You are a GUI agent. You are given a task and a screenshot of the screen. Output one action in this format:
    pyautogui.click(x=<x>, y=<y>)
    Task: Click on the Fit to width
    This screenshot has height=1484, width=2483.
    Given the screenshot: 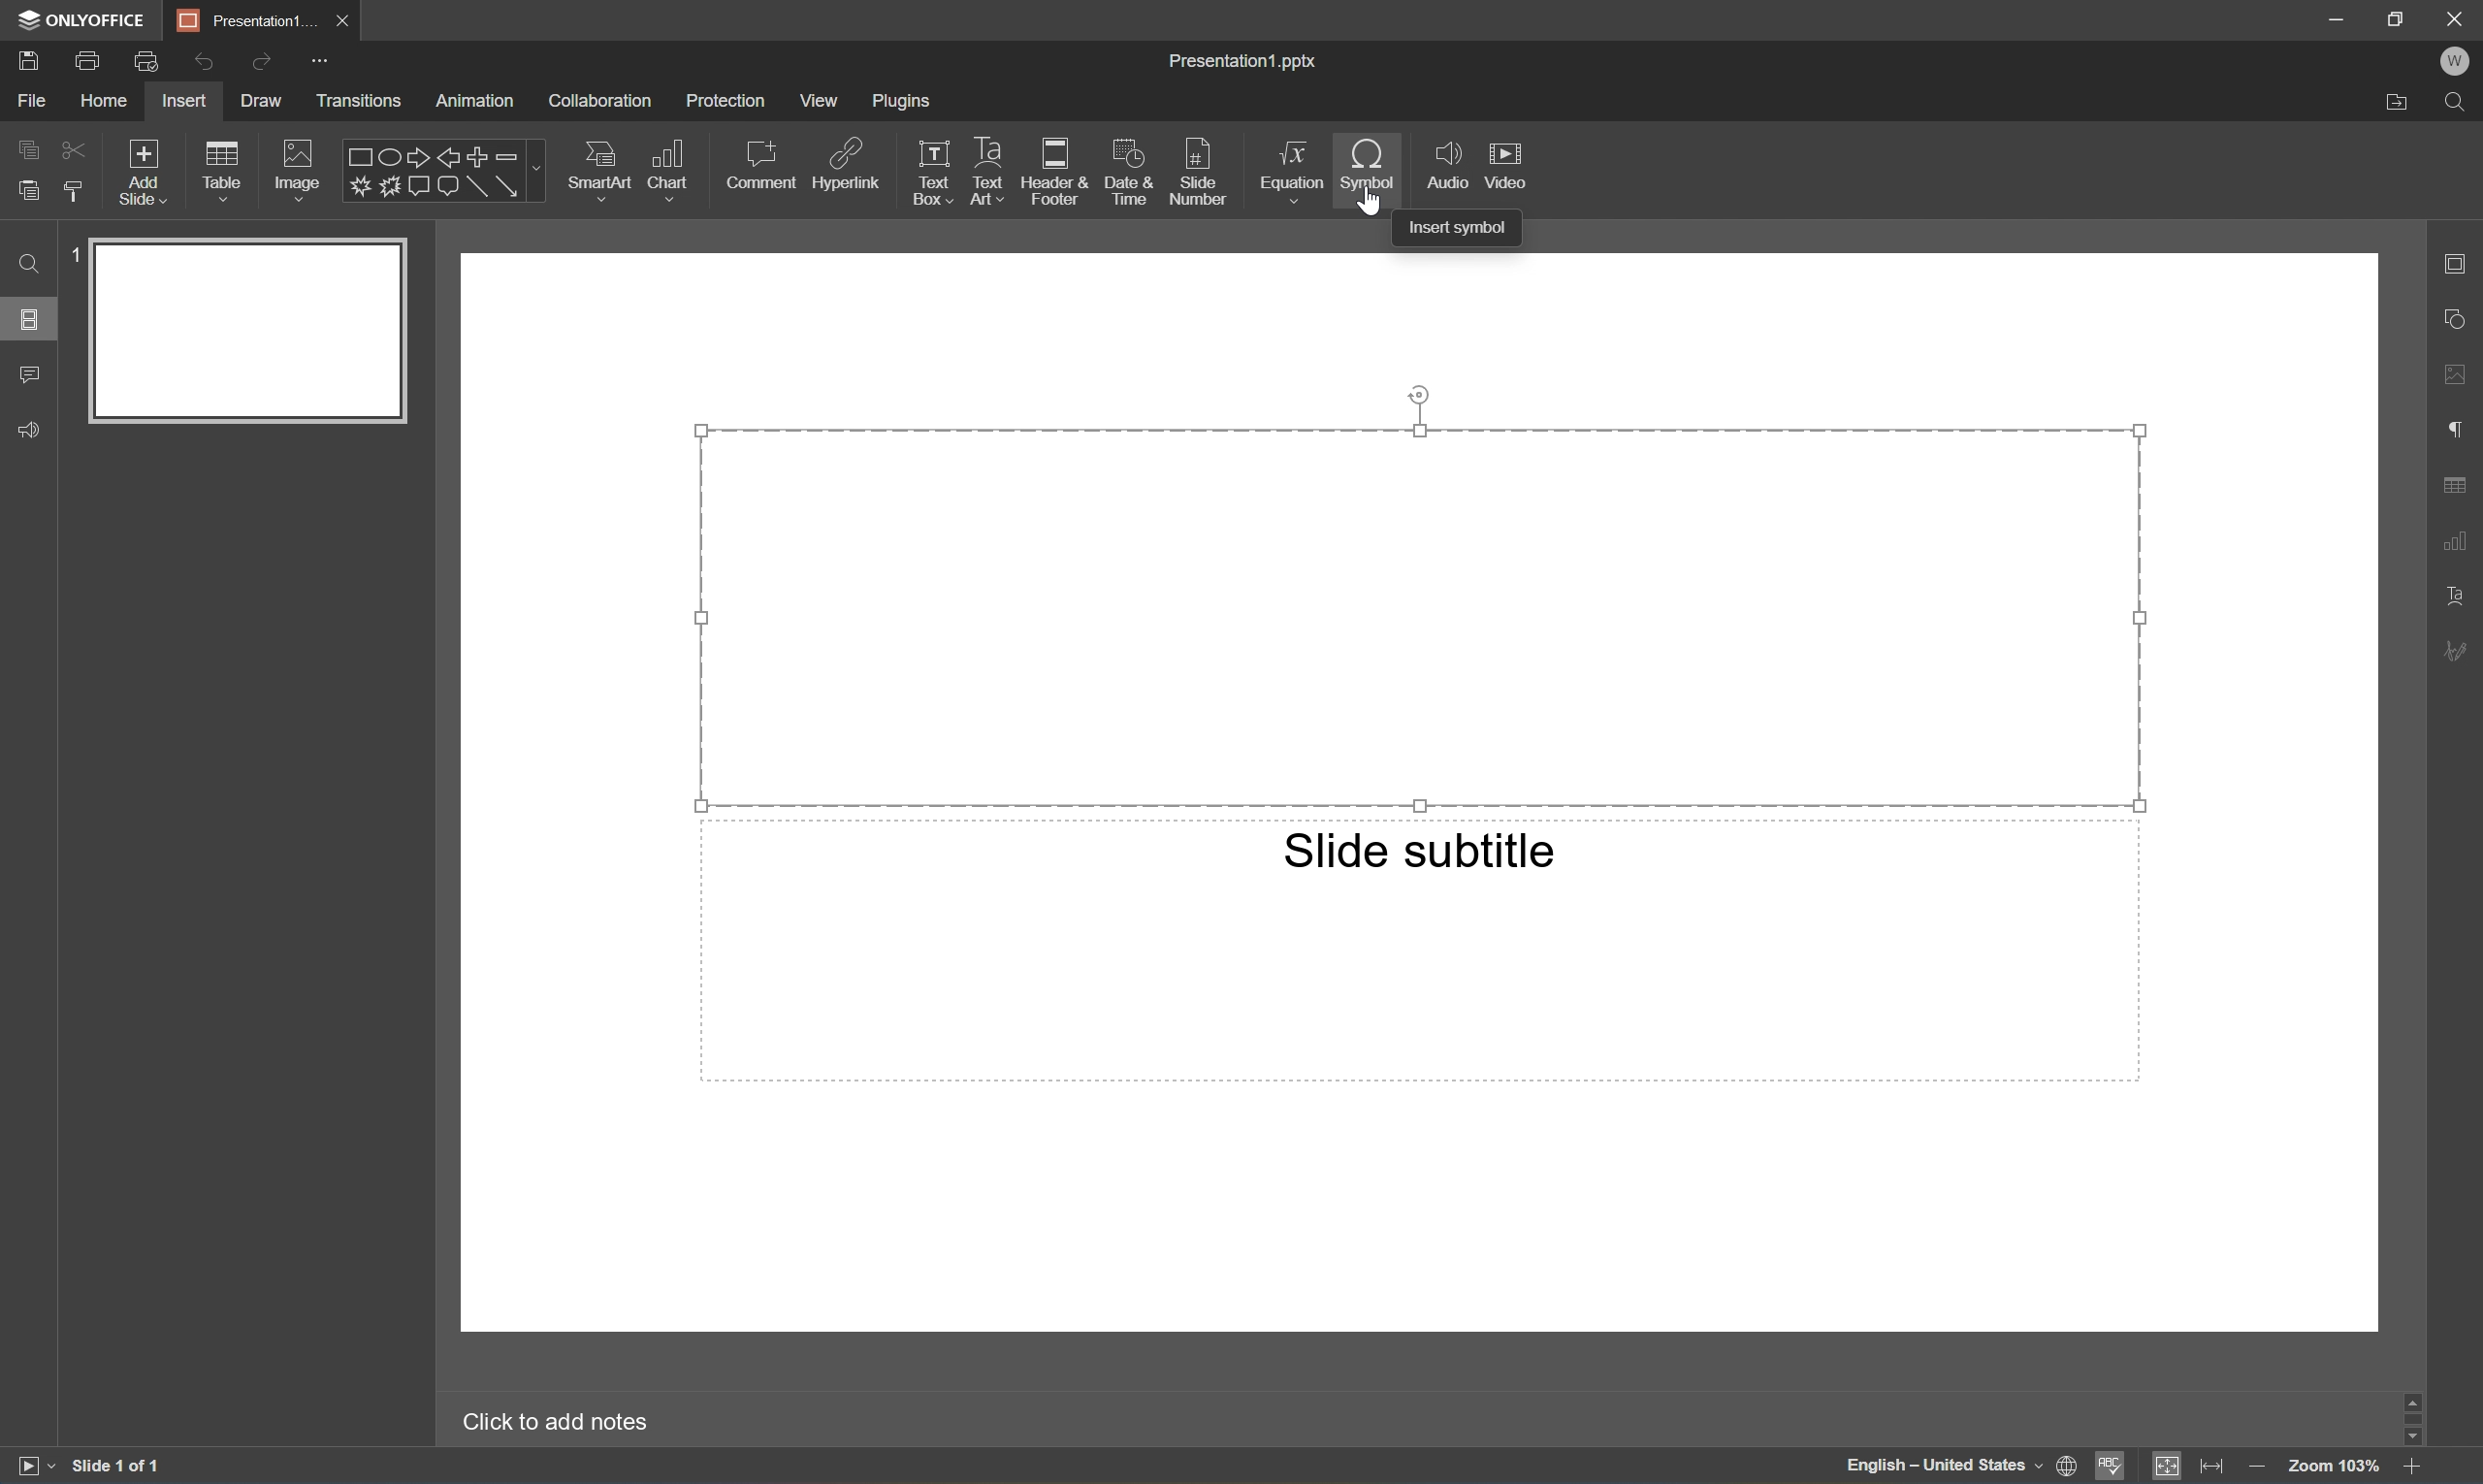 What is the action you would take?
    pyautogui.click(x=2215, y=1464)
    